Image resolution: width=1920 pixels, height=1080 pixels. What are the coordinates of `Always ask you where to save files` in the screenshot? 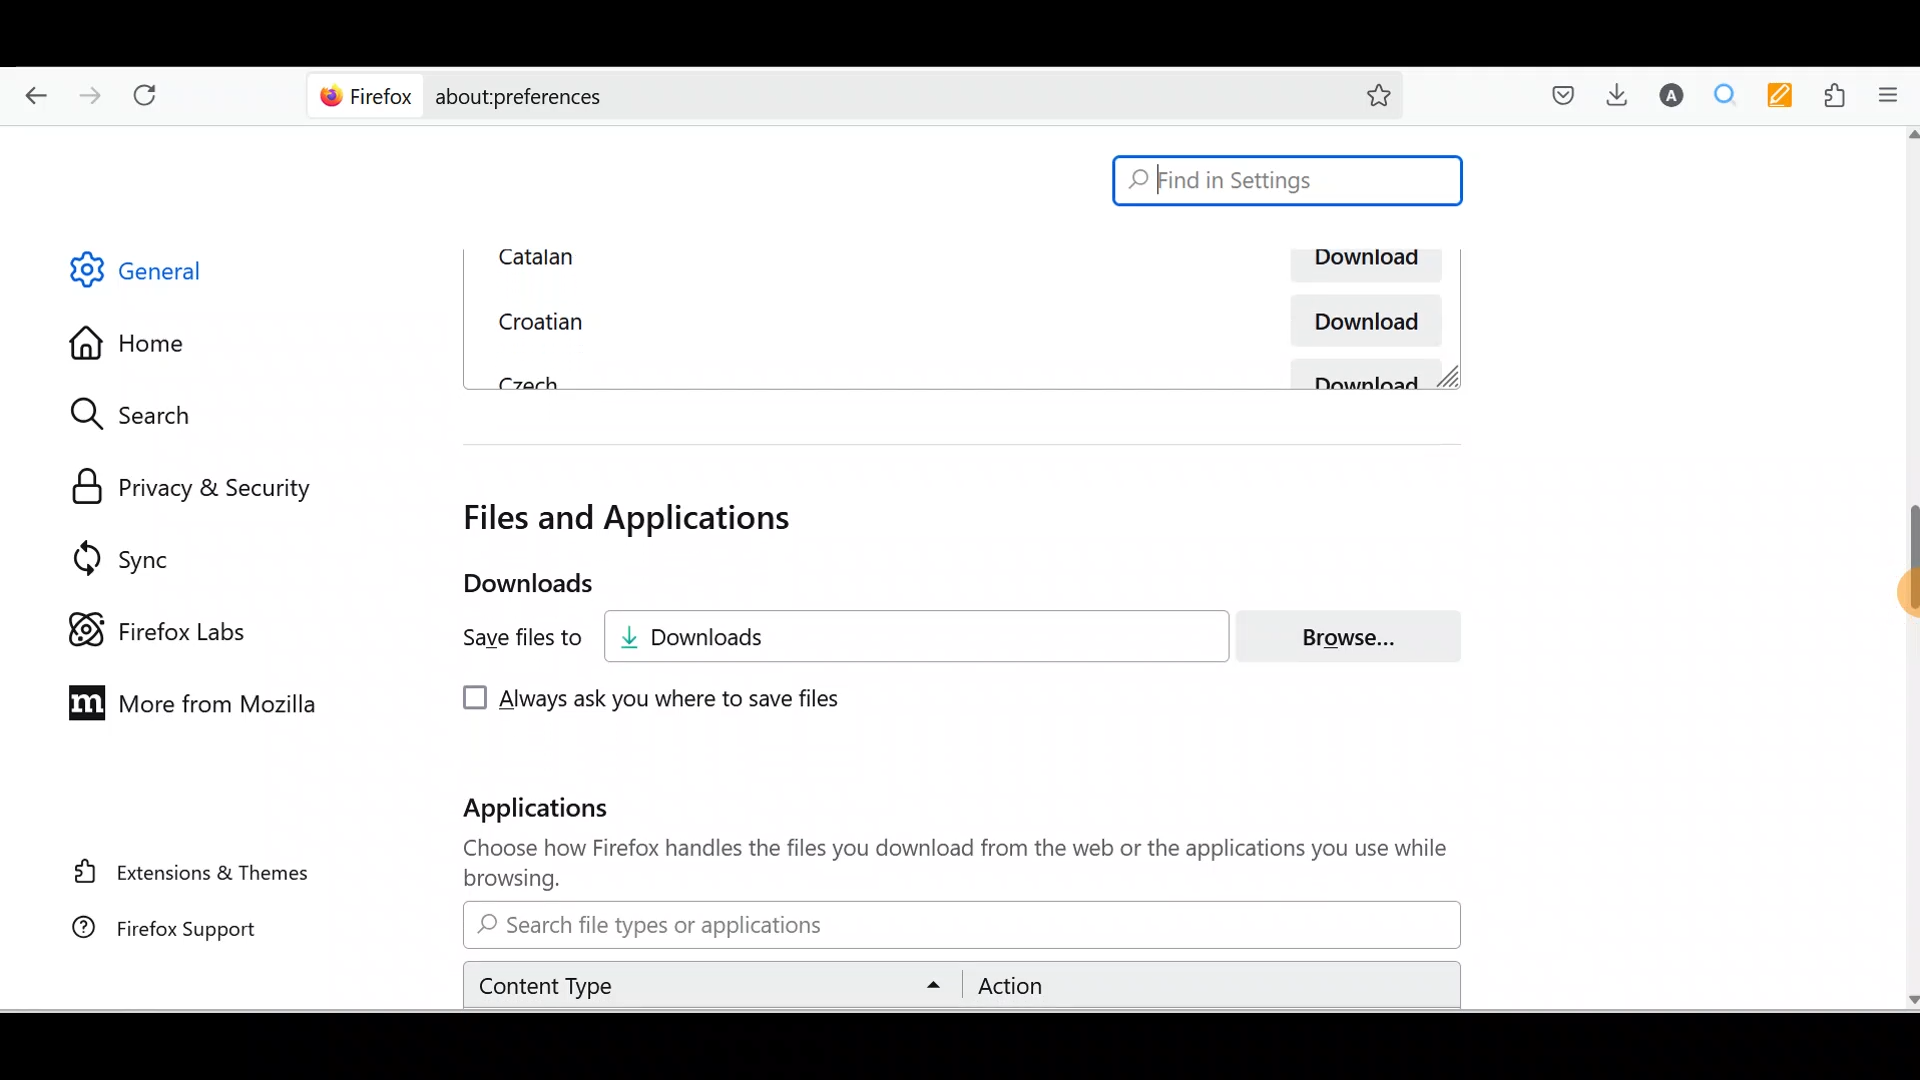 It's located at (647, 701).